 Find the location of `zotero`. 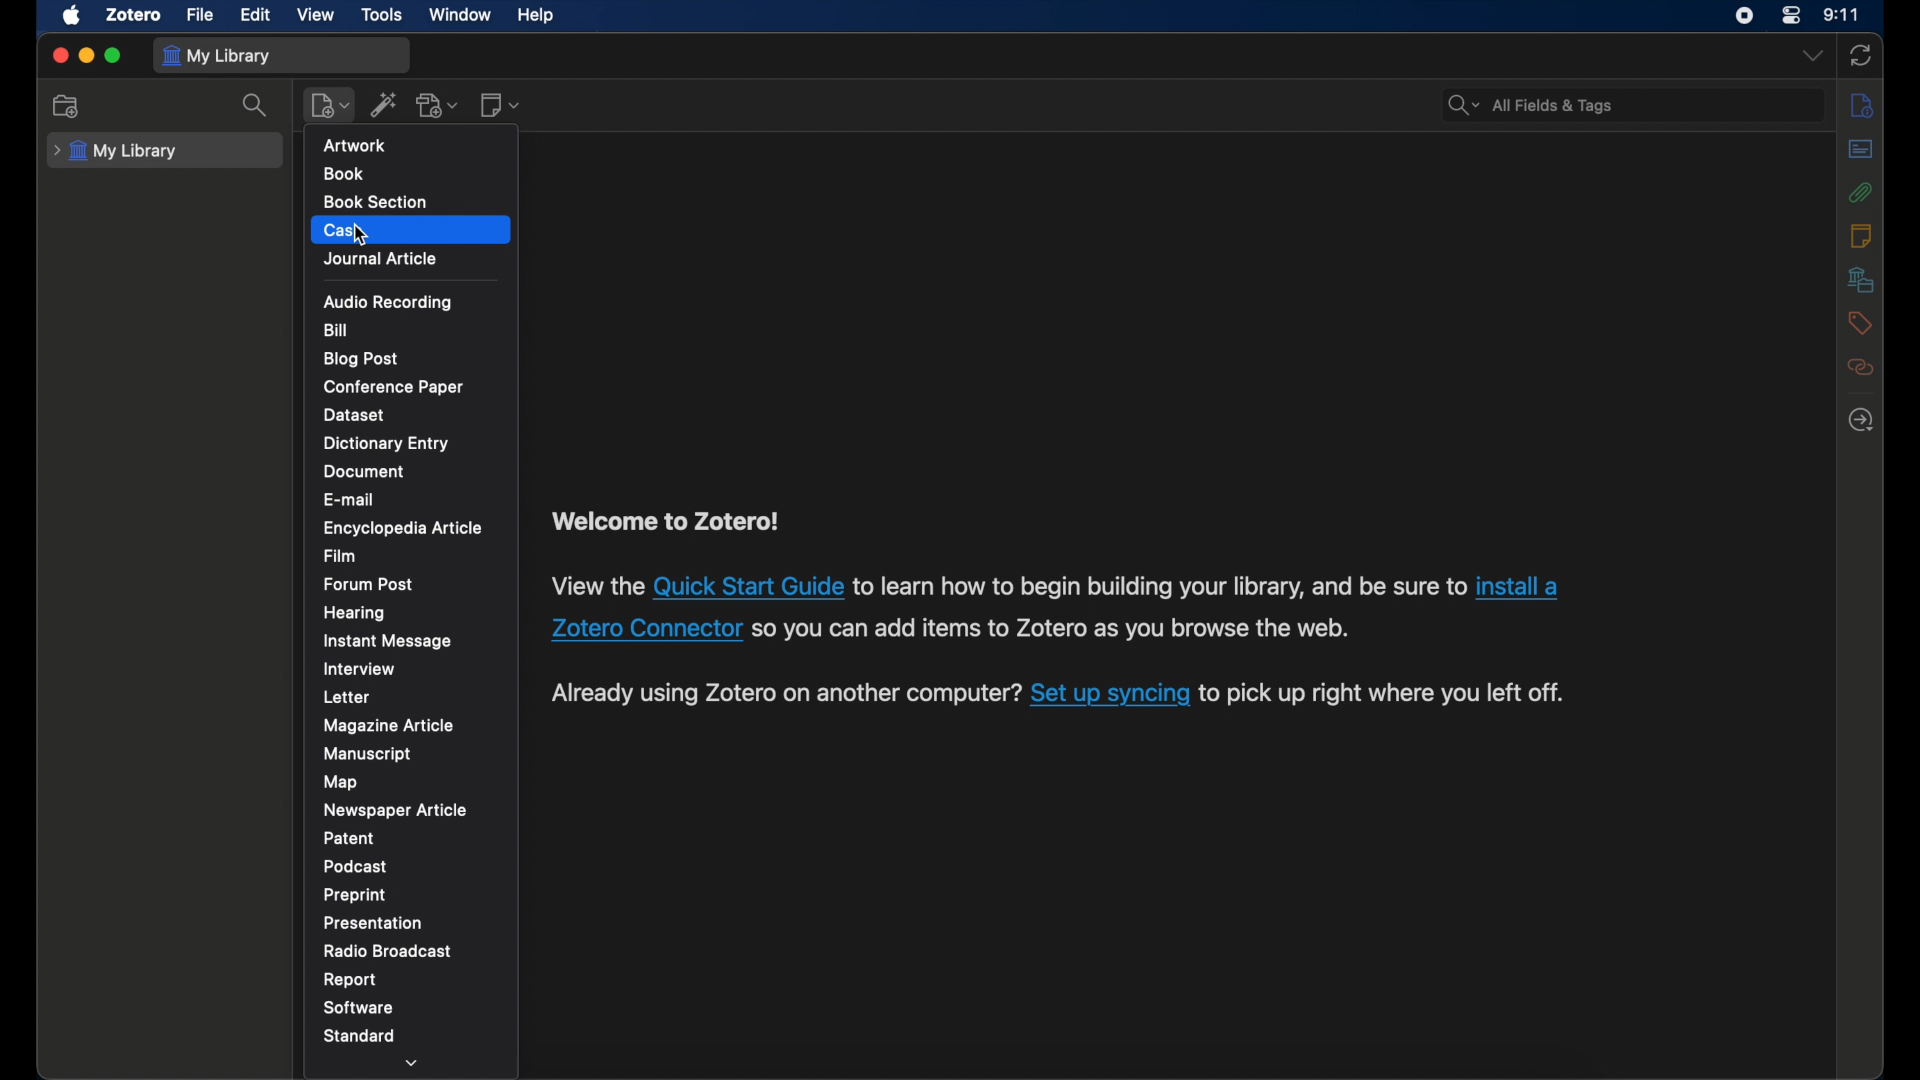

zotero is located at coordinates (134, 15).